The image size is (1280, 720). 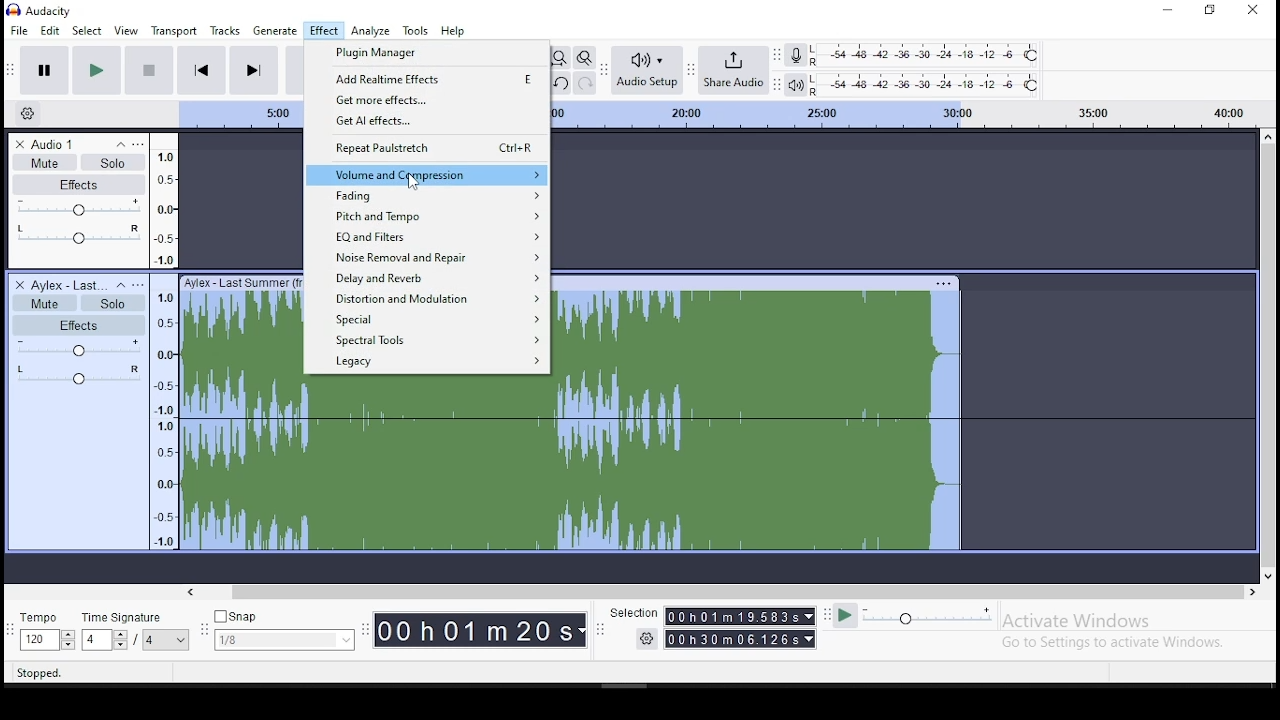 What do you see at coordinates (47, 633) in the screenshot?
I see `tempo` at bounding box center [47, 633].